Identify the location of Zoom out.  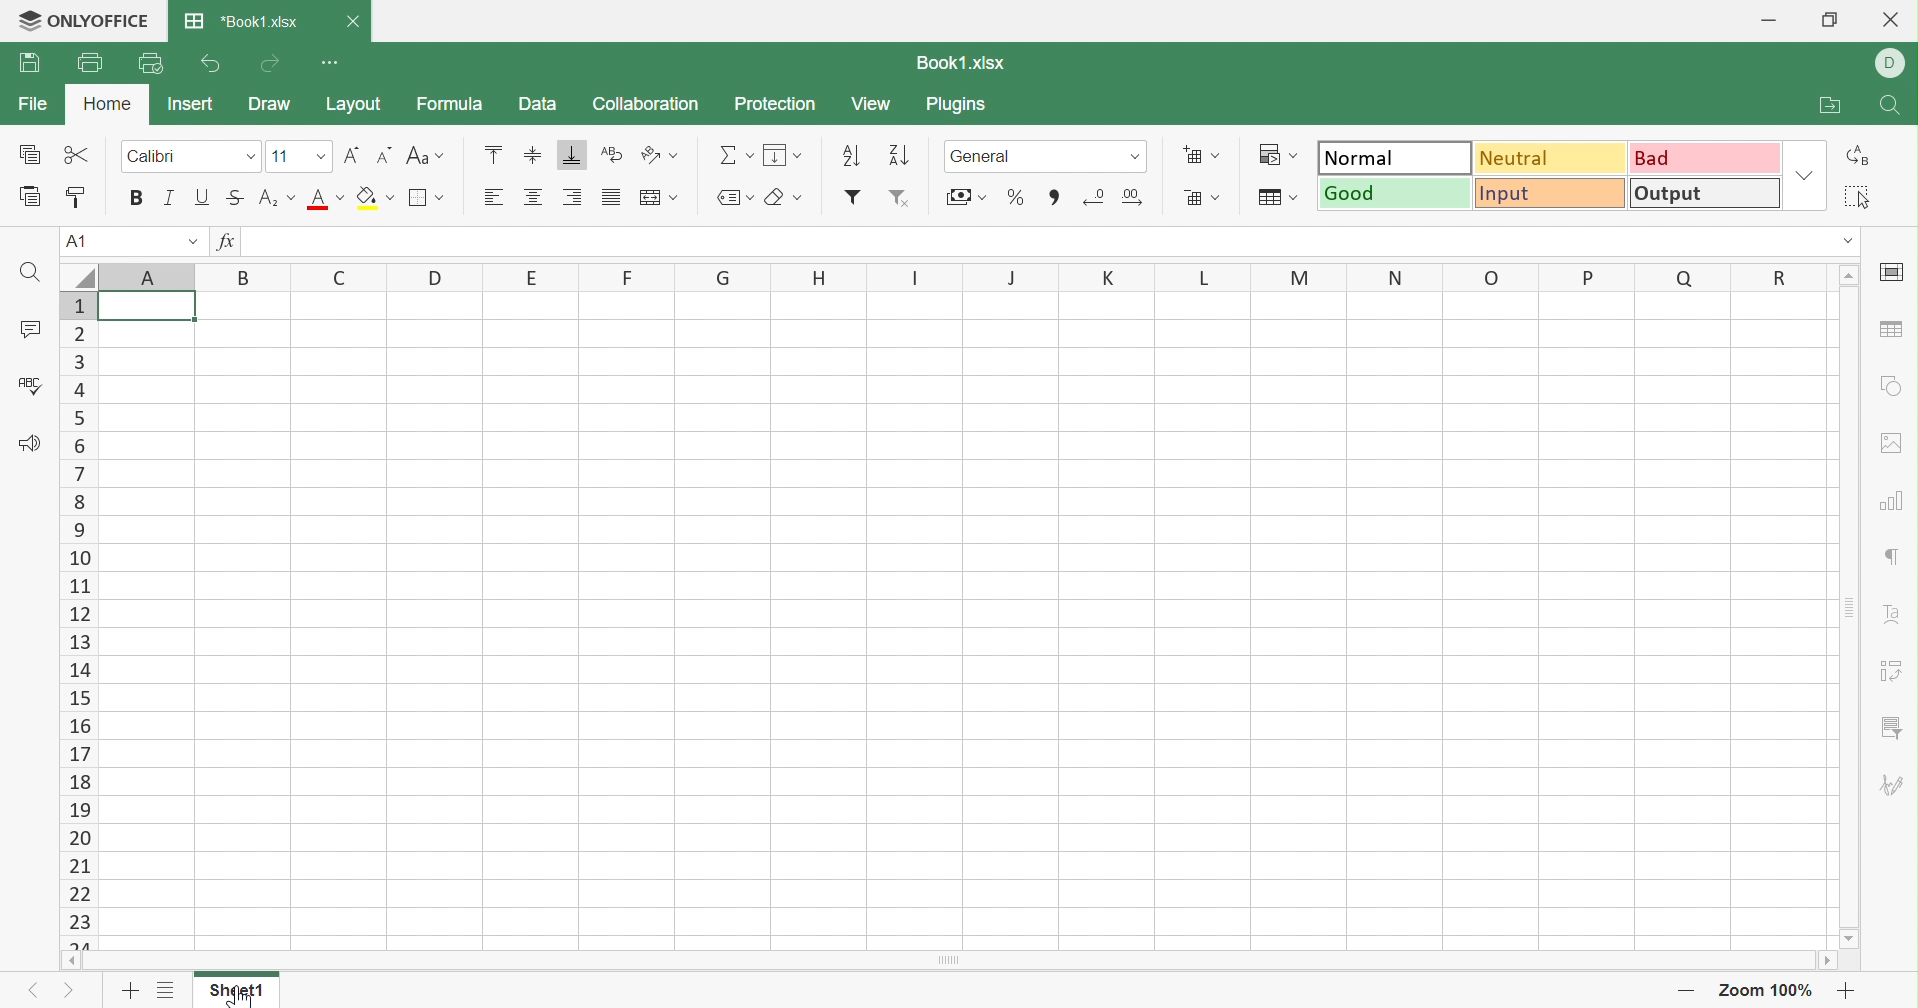
(1686, 989).